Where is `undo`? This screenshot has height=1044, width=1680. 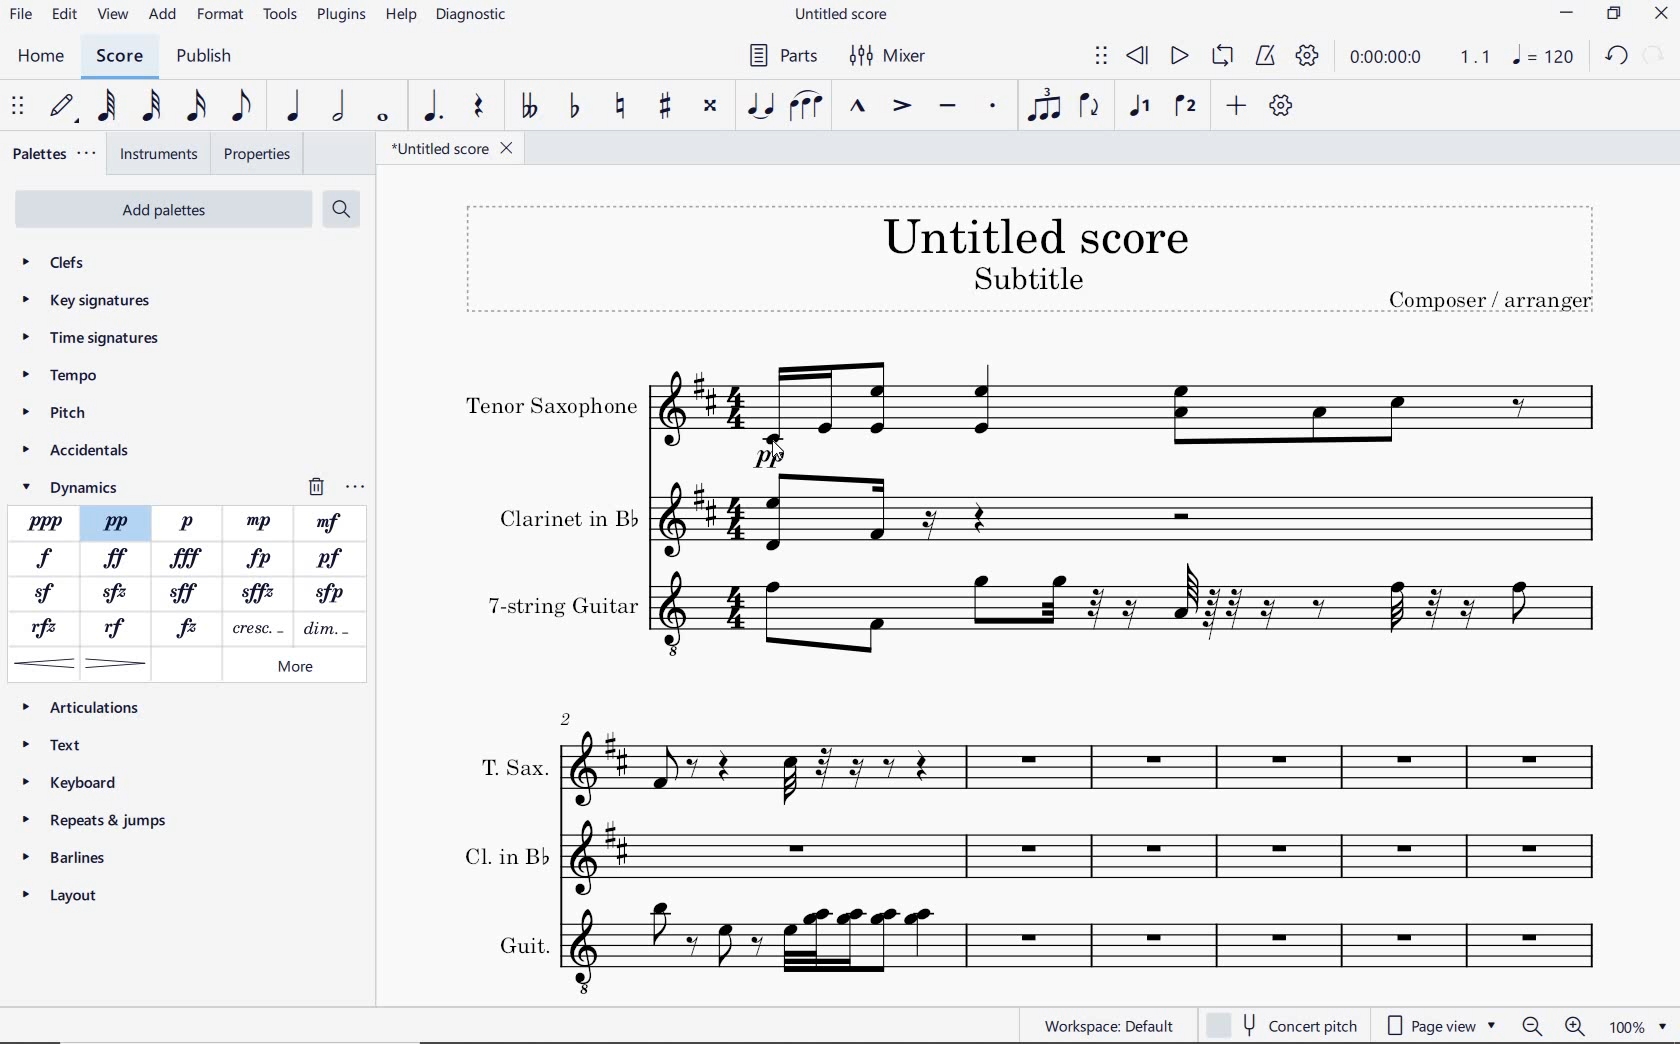 undo is located at coordinates (1617, 56).